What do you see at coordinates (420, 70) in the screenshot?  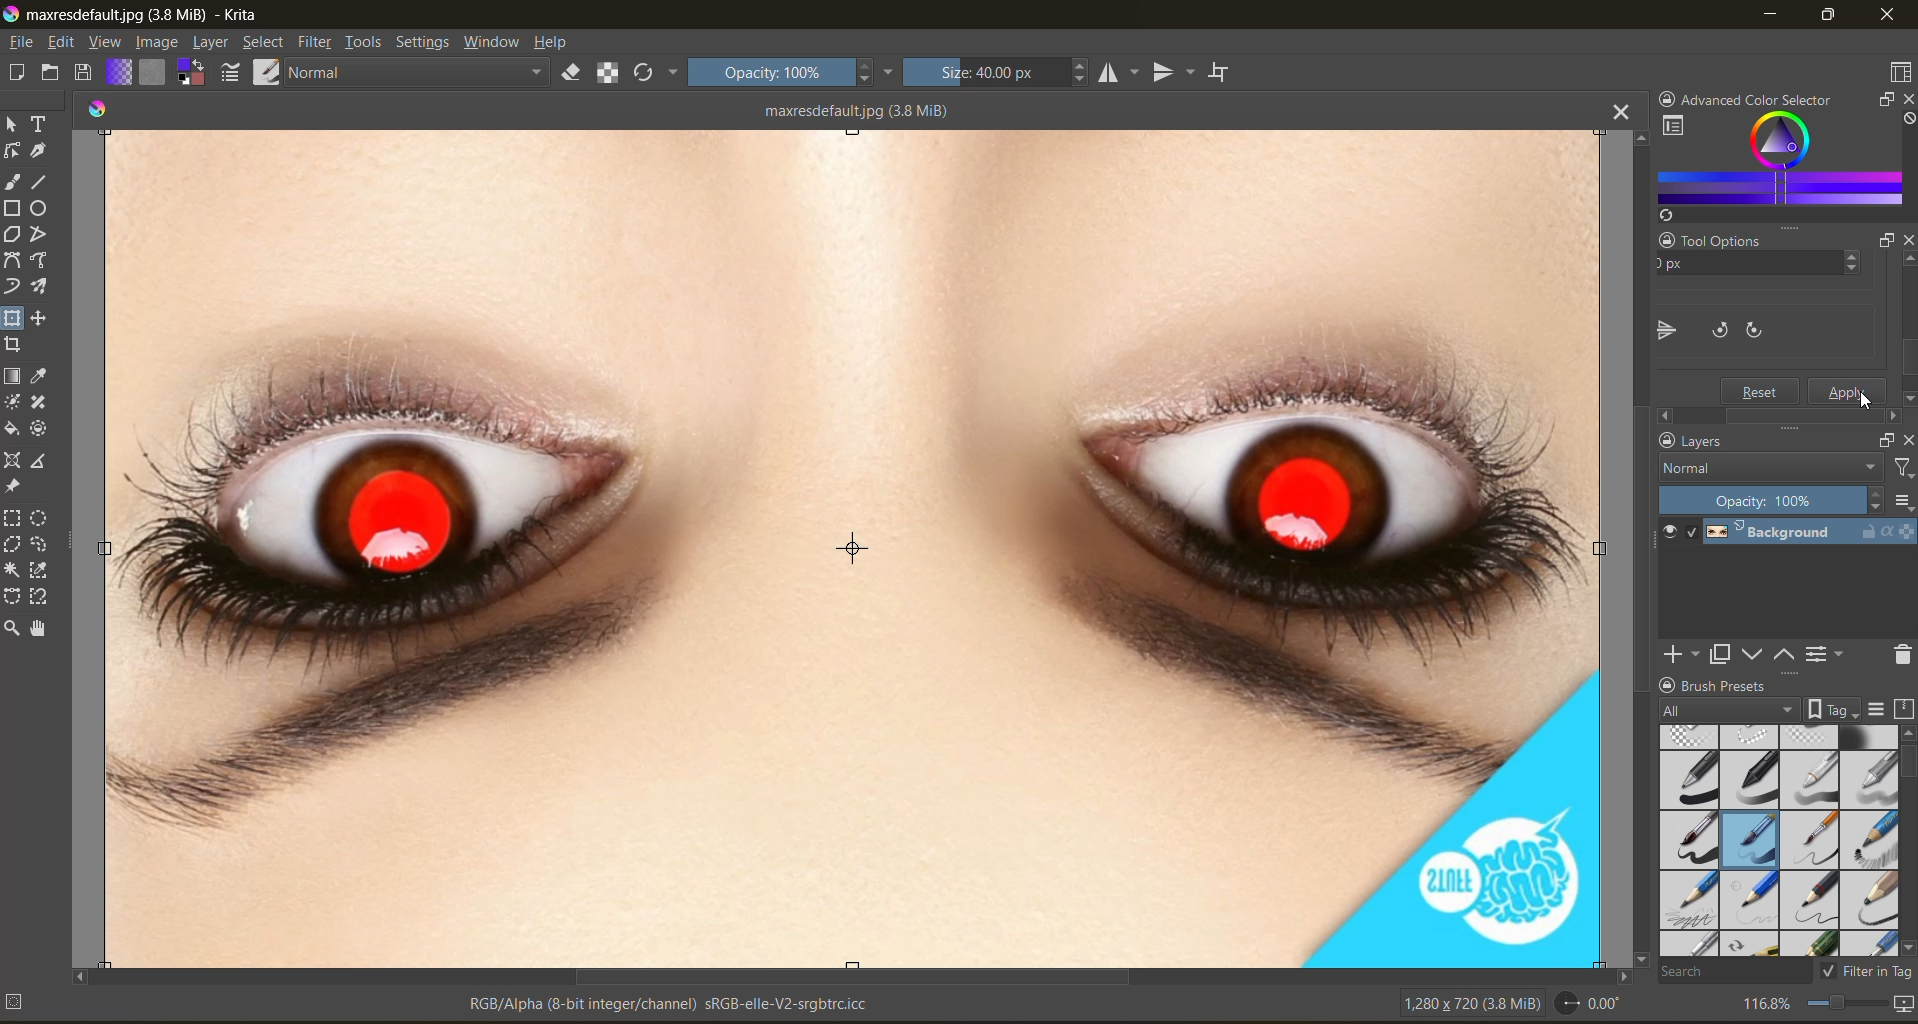 I see `normal` at bounding box center [420, 70].